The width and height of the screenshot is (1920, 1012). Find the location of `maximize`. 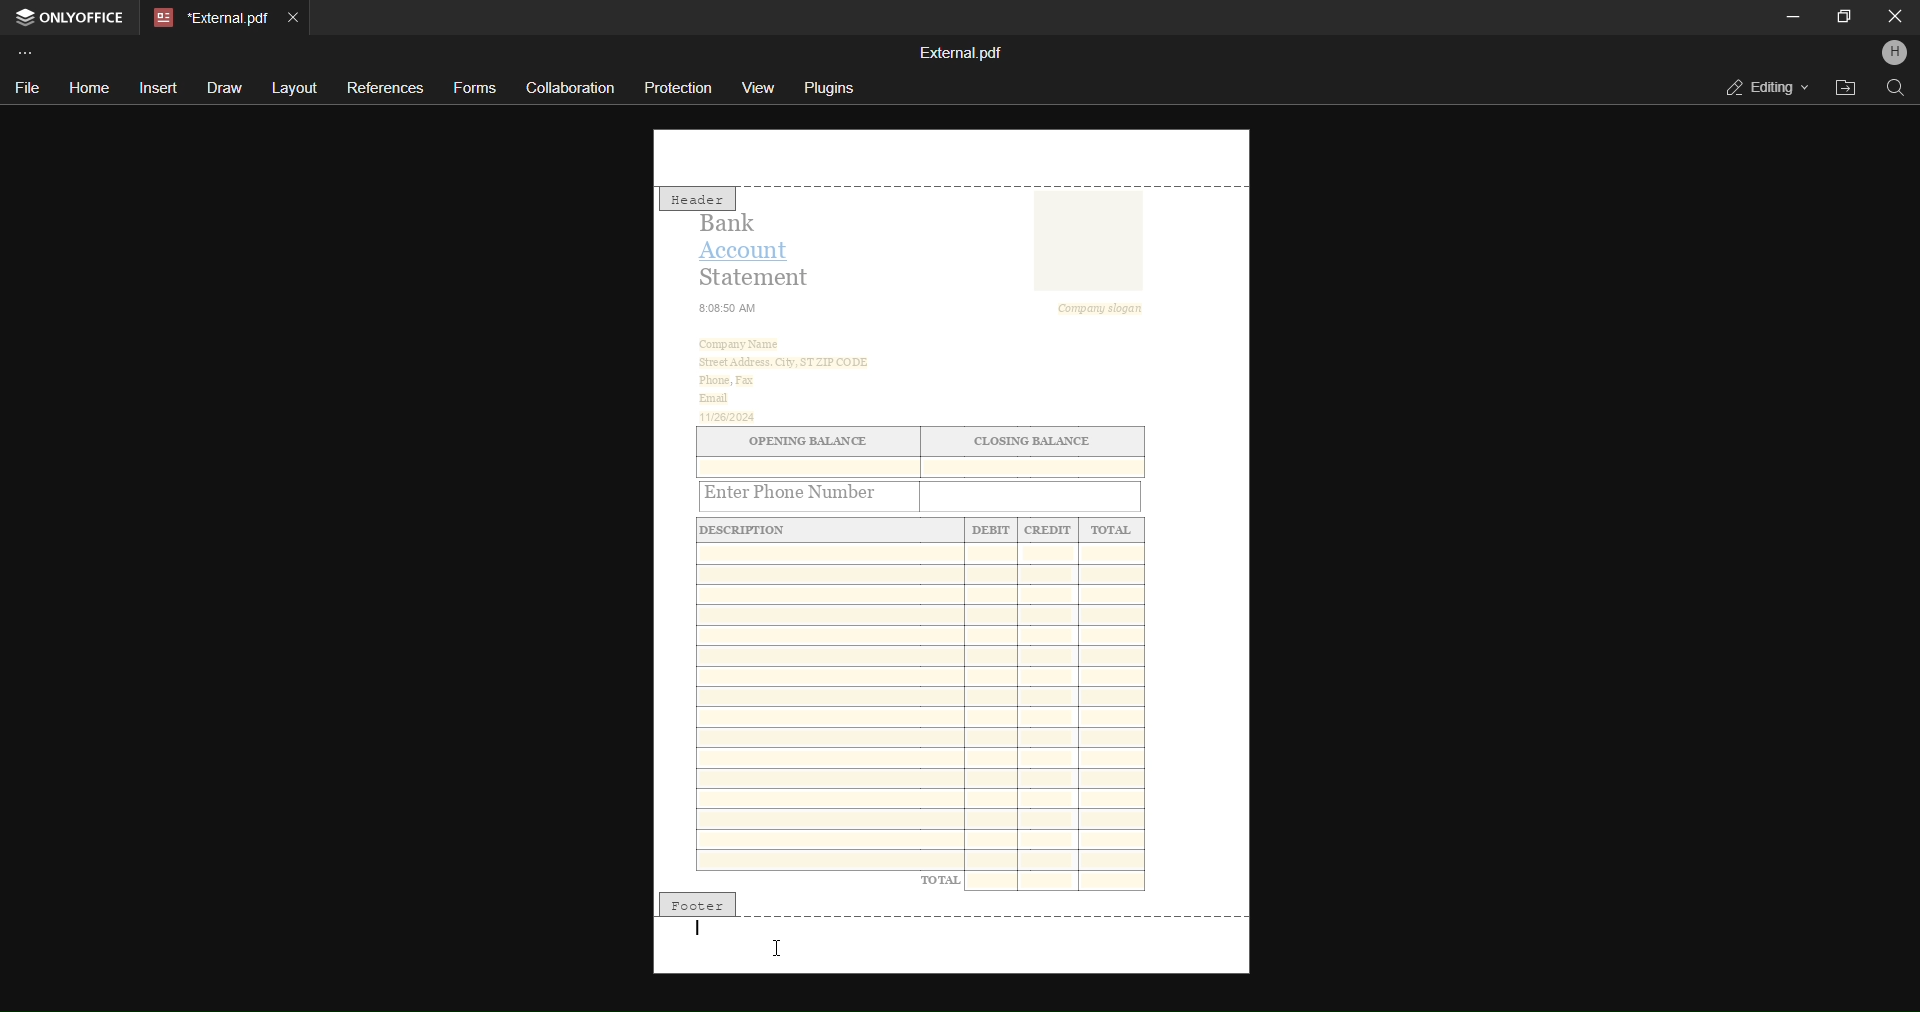

maximize is located at coordinates (1844, 15).